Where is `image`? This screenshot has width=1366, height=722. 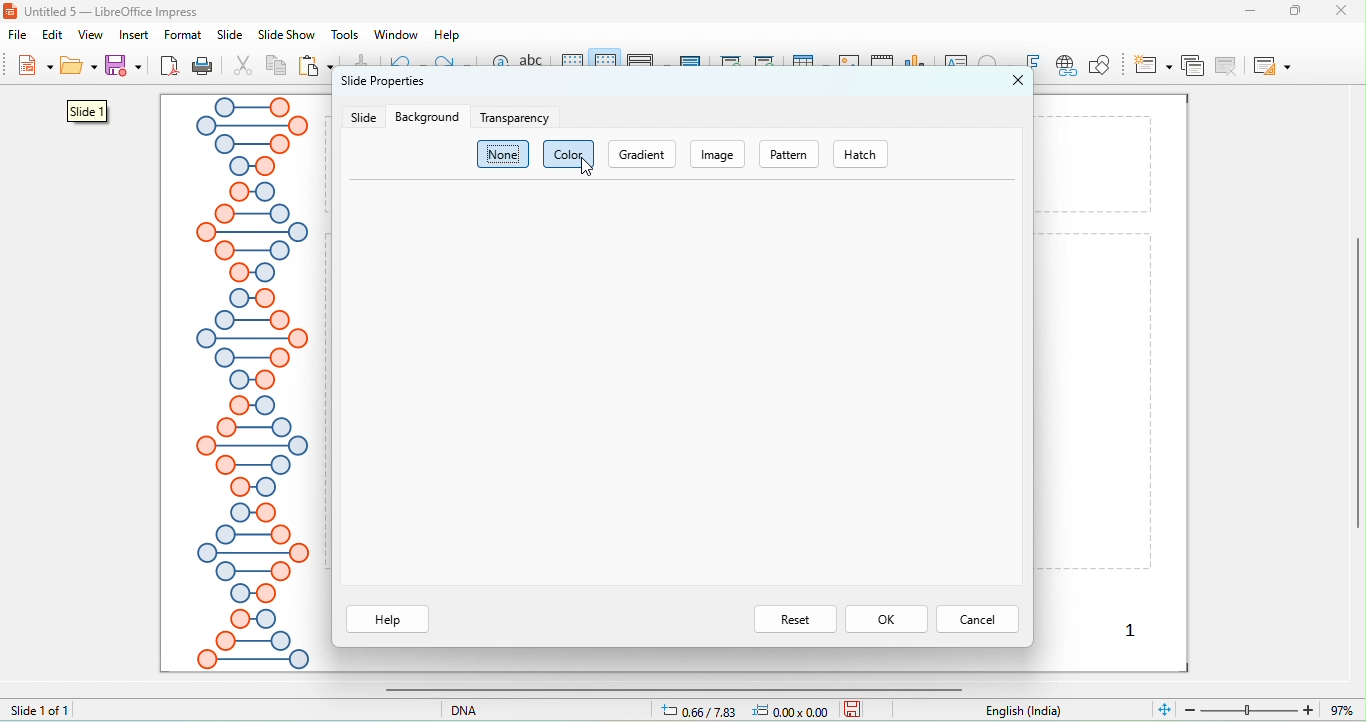 image is located at coordinates (720, 154).